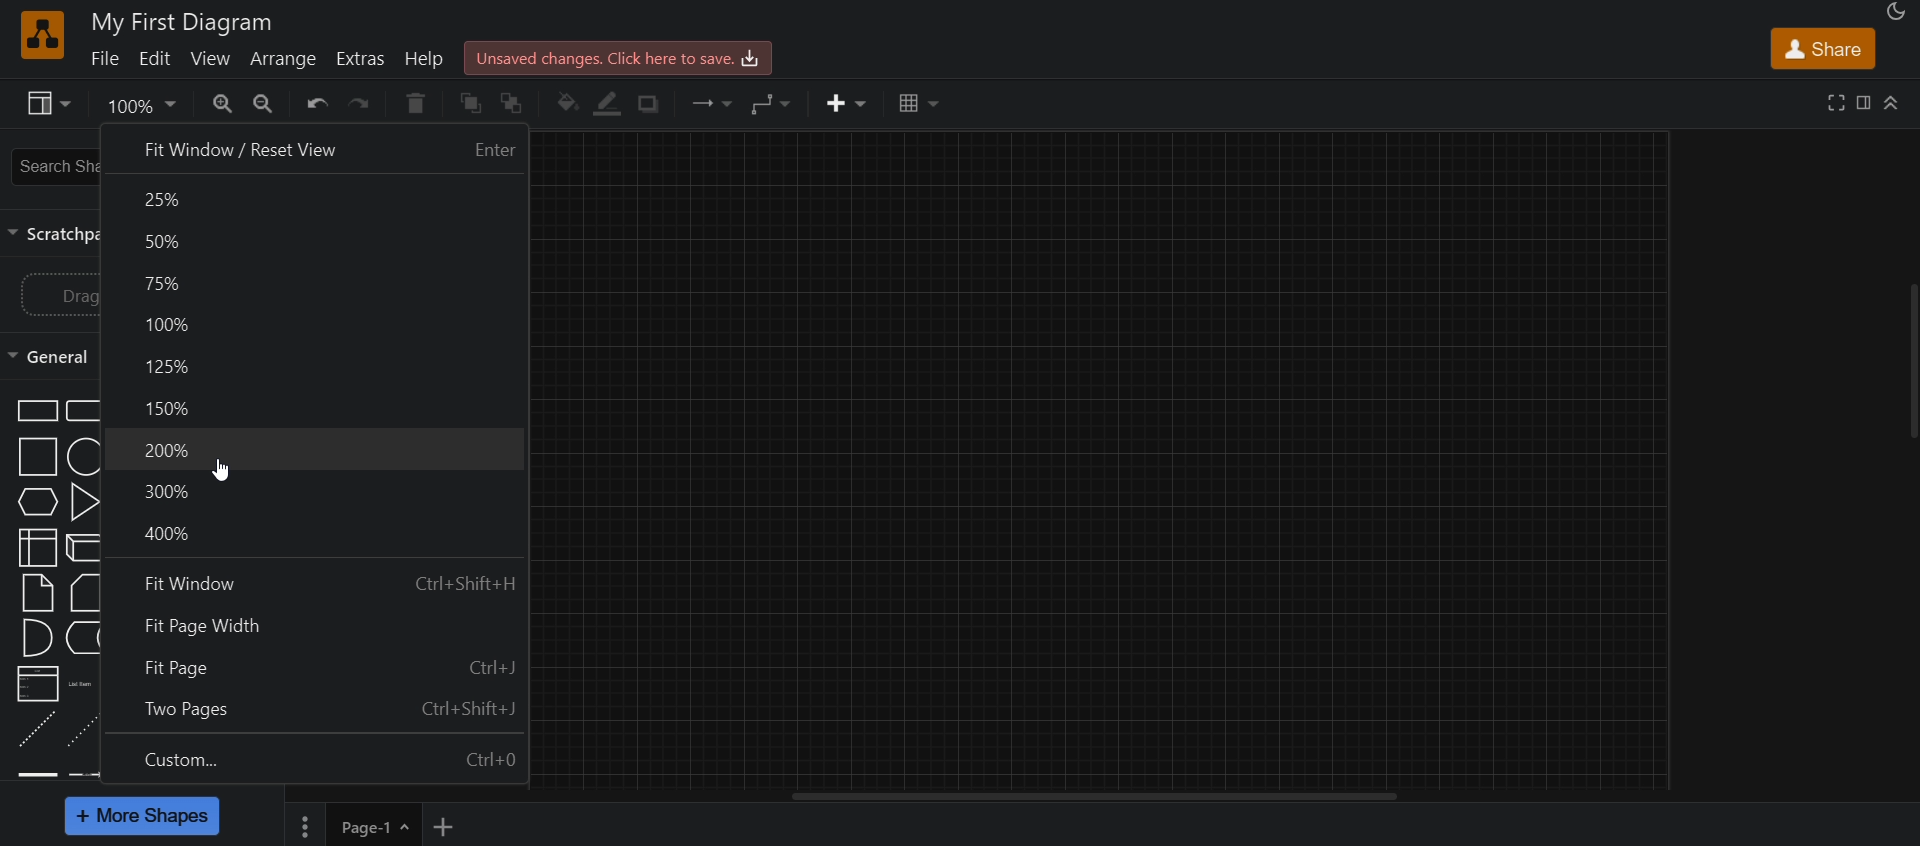 The height and width of the screenshot is (846, 1920). I want to click on title, so click(184, 20).